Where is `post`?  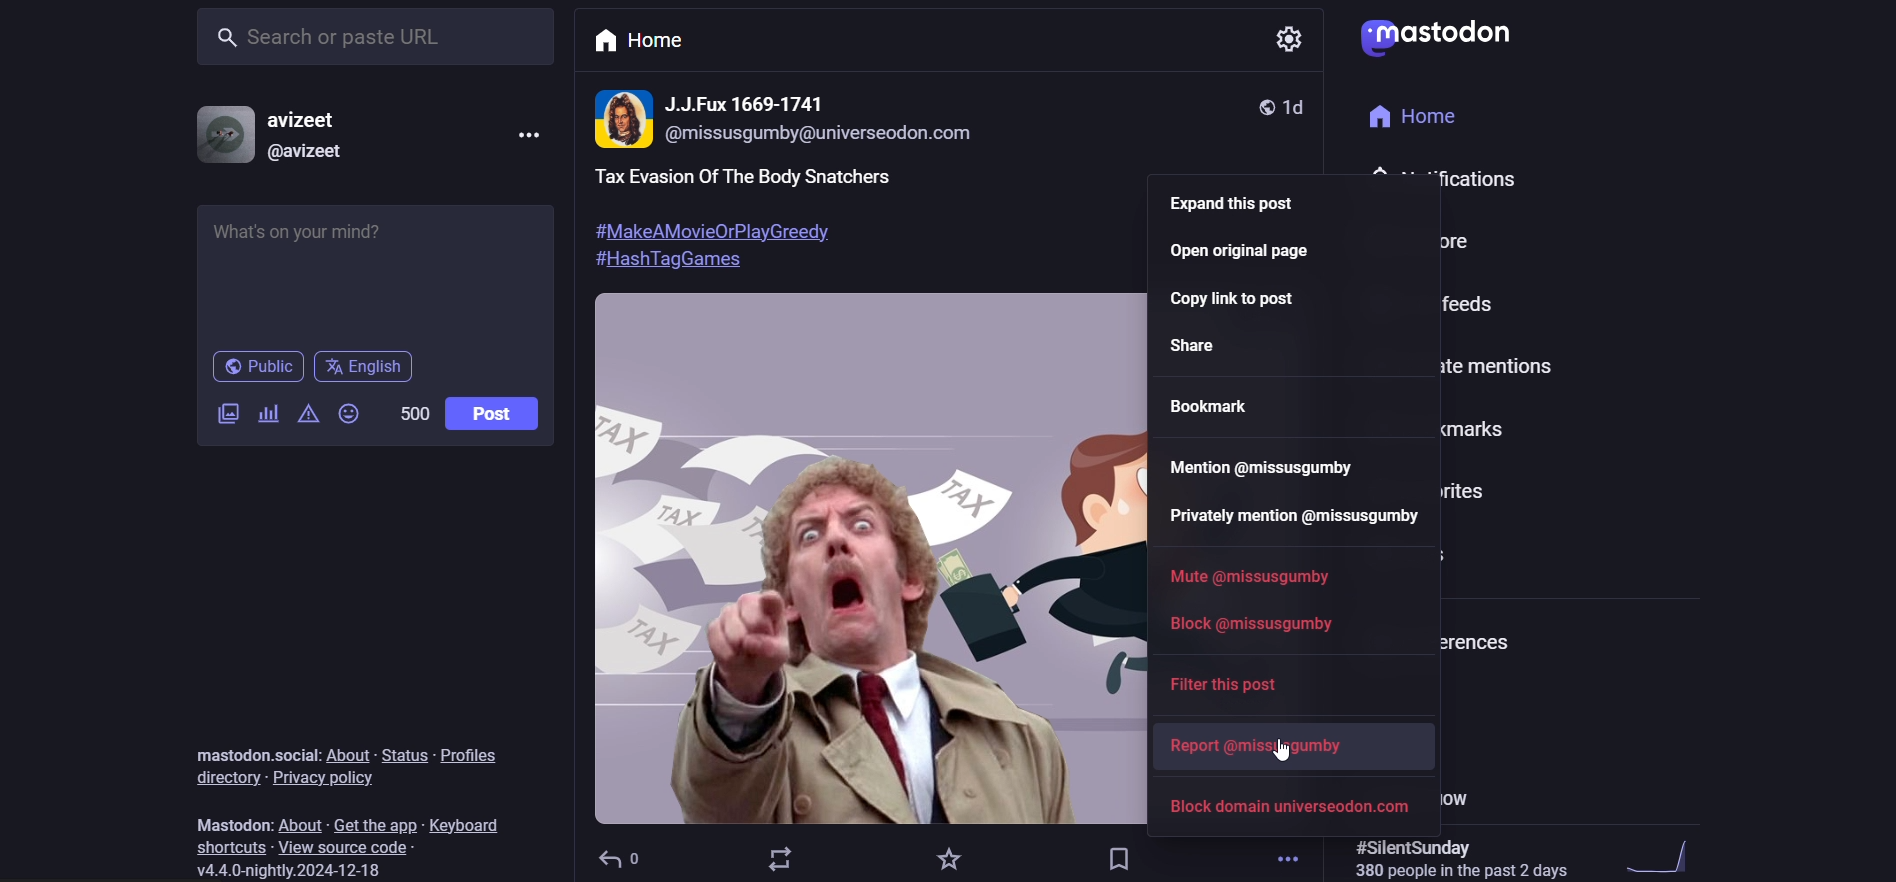
post is located at coordinates (846, 219).